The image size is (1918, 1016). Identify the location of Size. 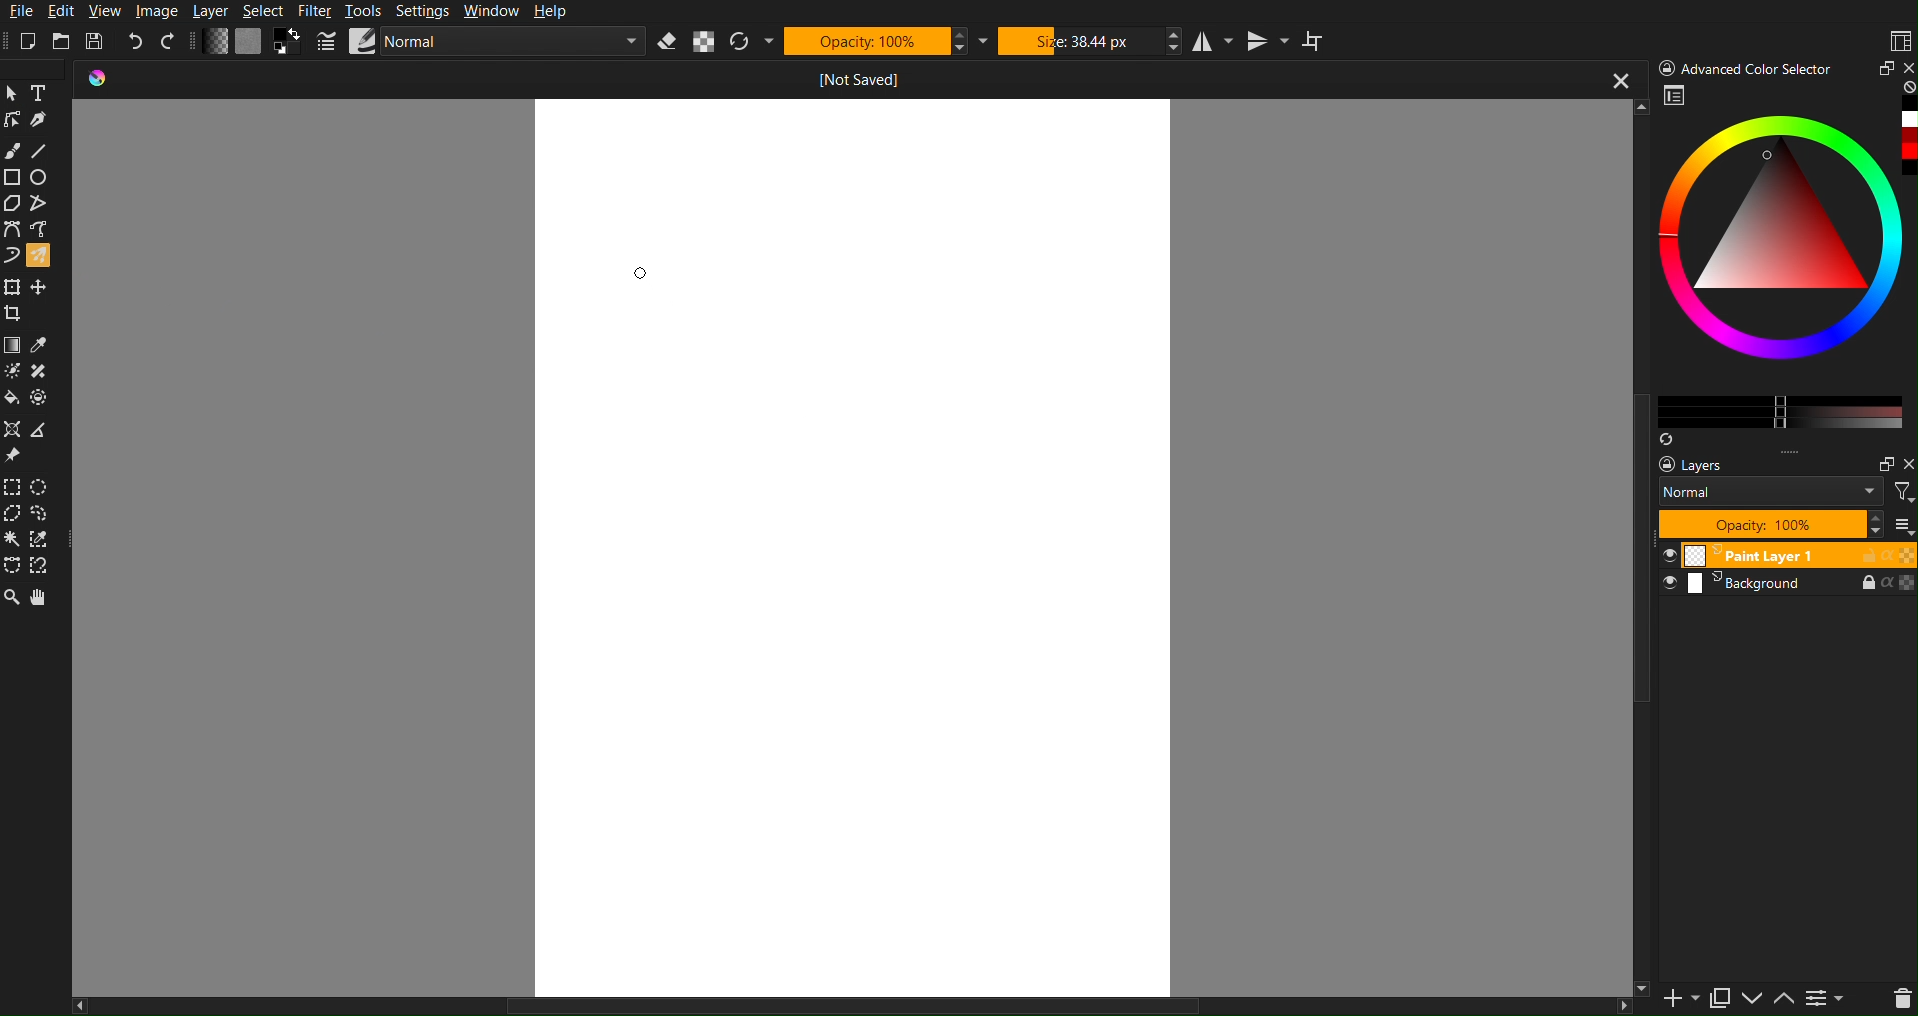
(1085, 41).